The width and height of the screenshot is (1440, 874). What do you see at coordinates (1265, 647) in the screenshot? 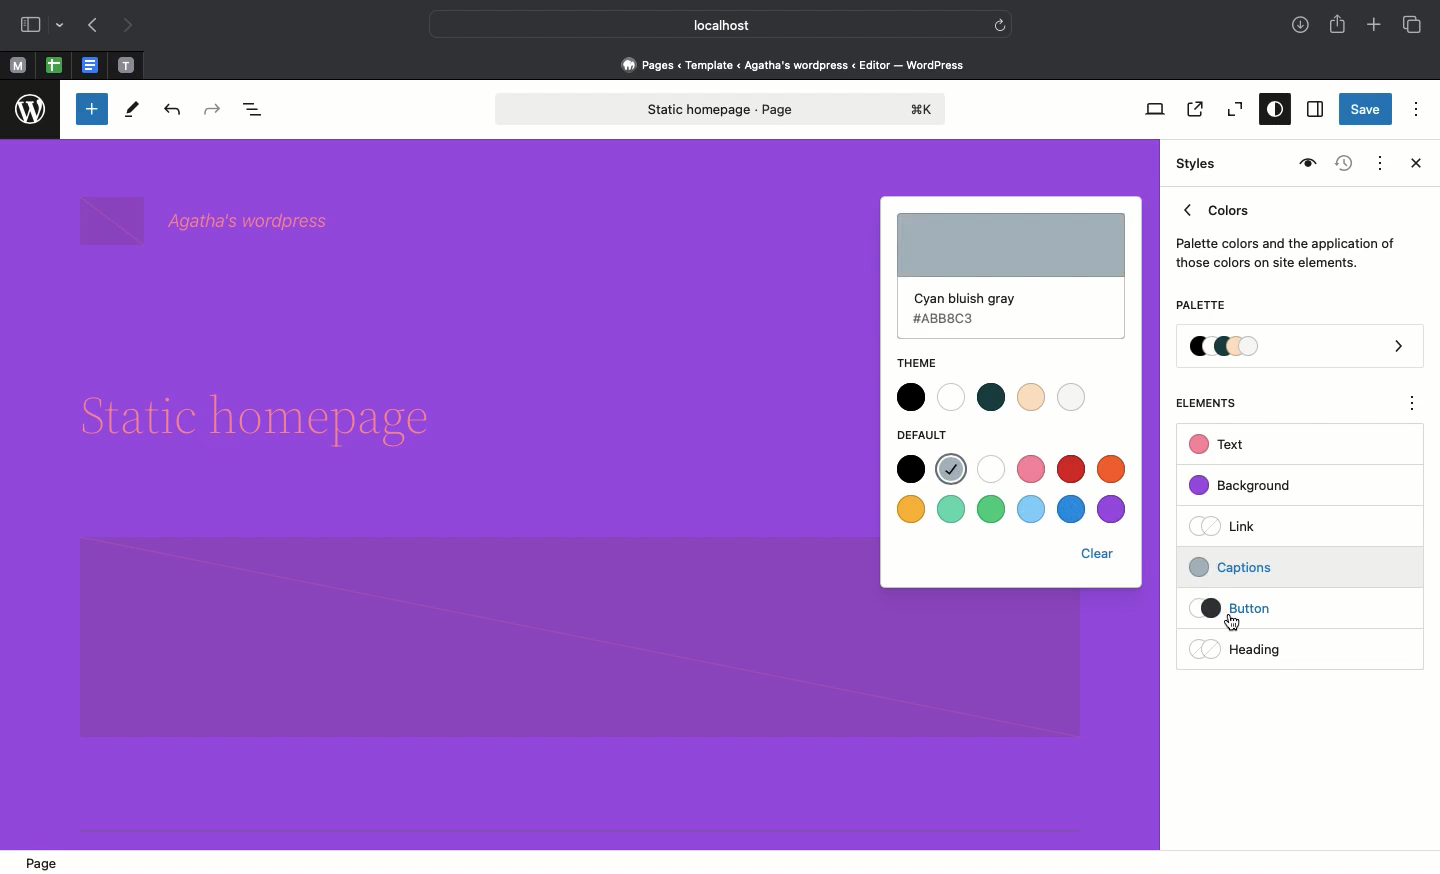
I see `Headings` at bounding box center [1265, 647].